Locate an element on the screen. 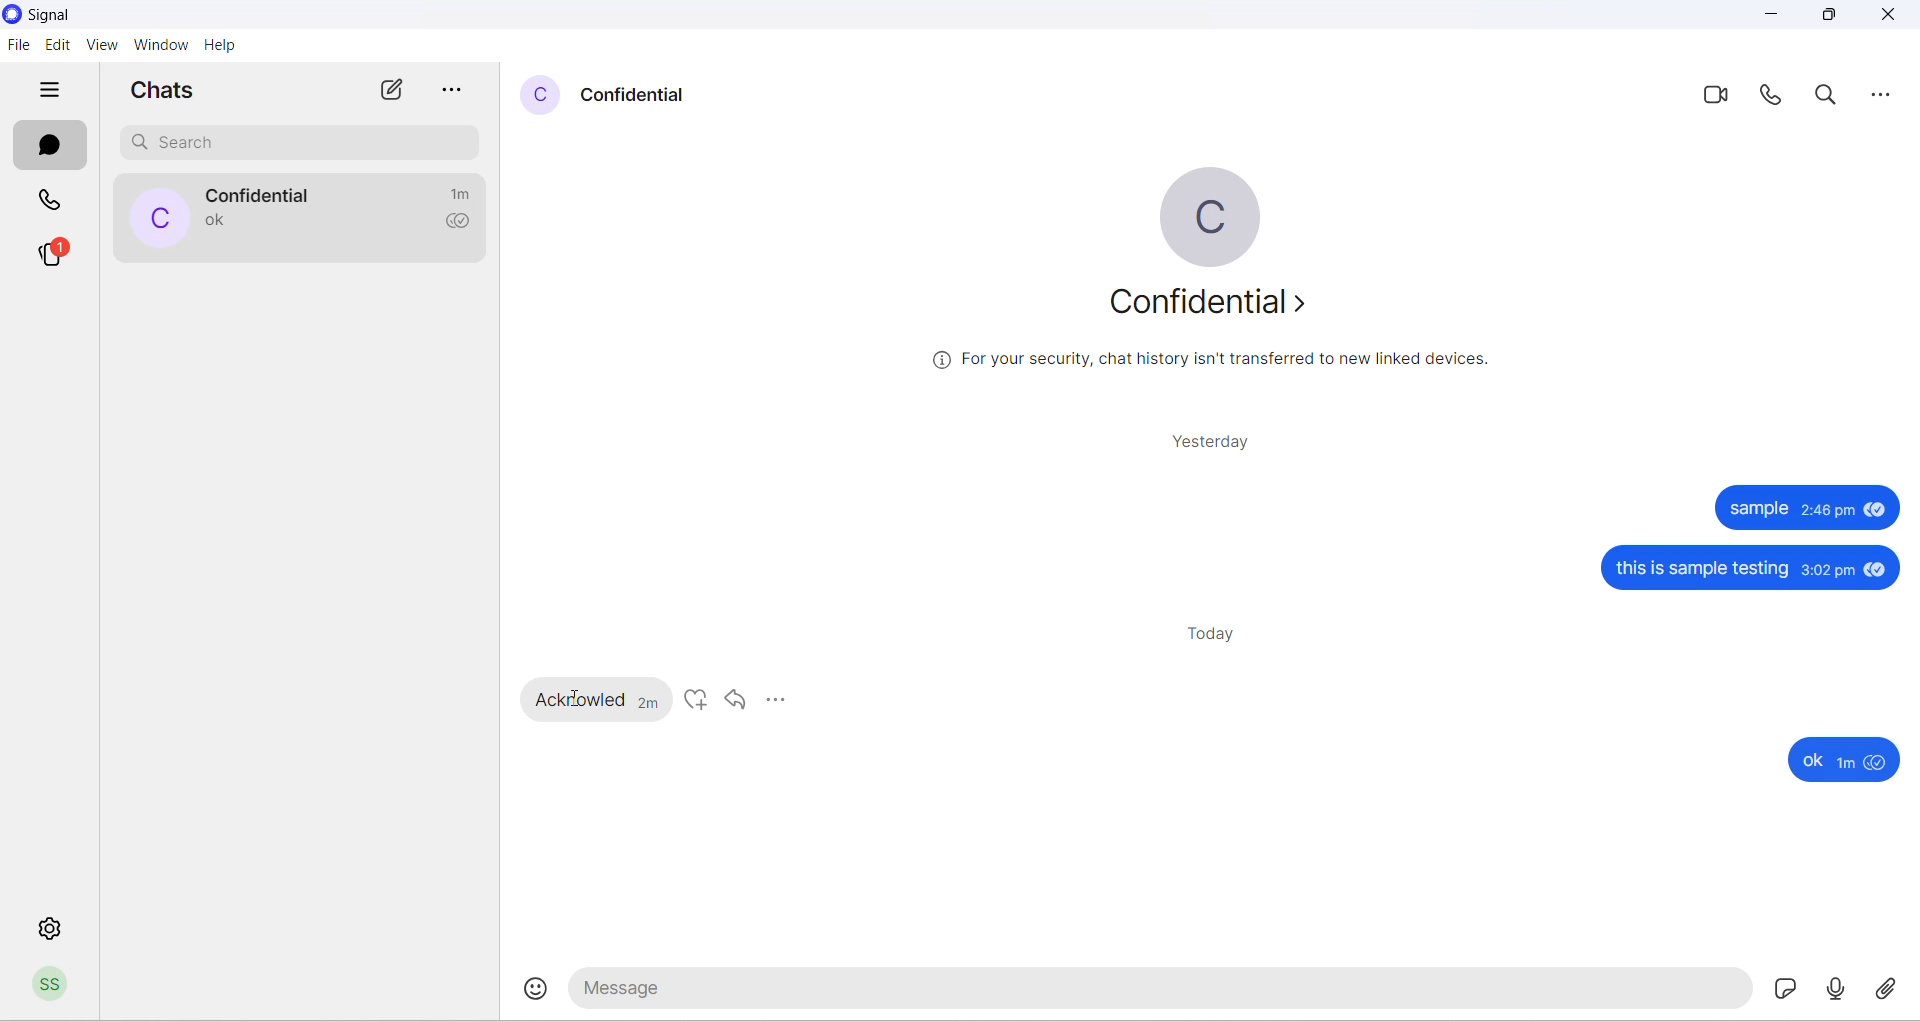  like is located at coordinates (699, 703).